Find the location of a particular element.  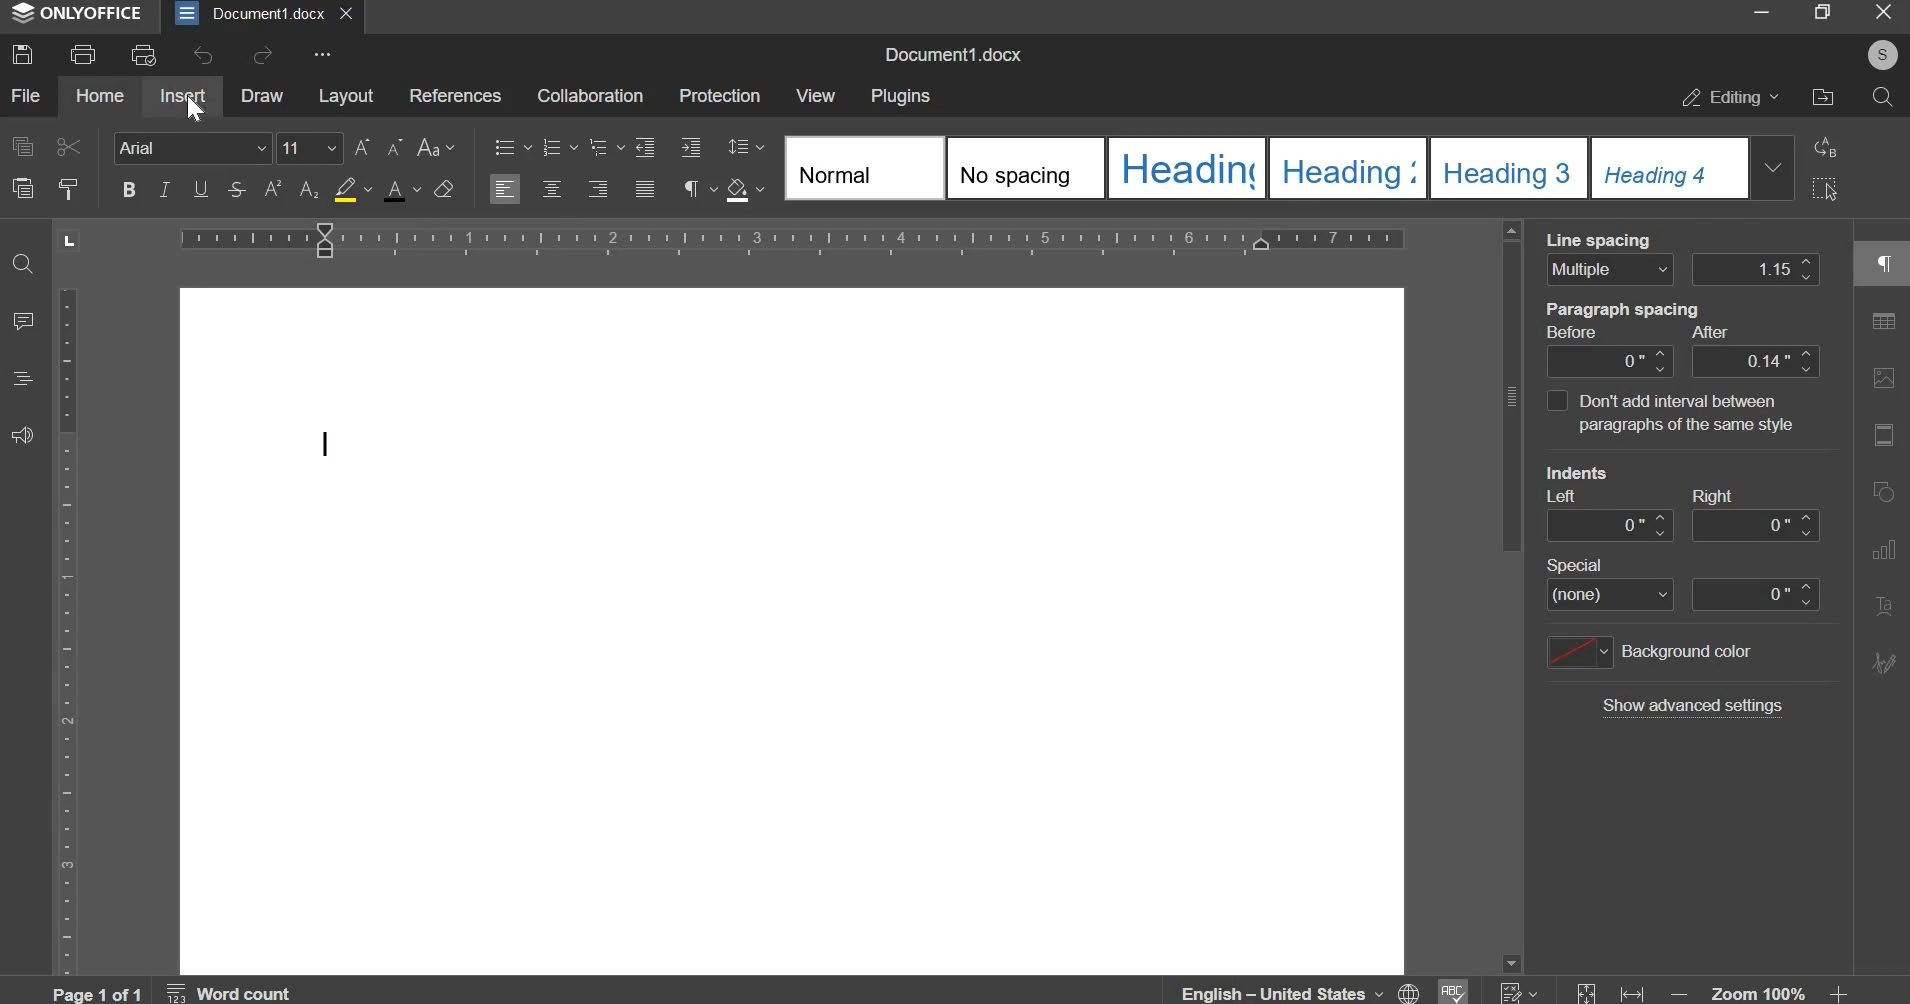

paste is located at coordinates (22, 186).